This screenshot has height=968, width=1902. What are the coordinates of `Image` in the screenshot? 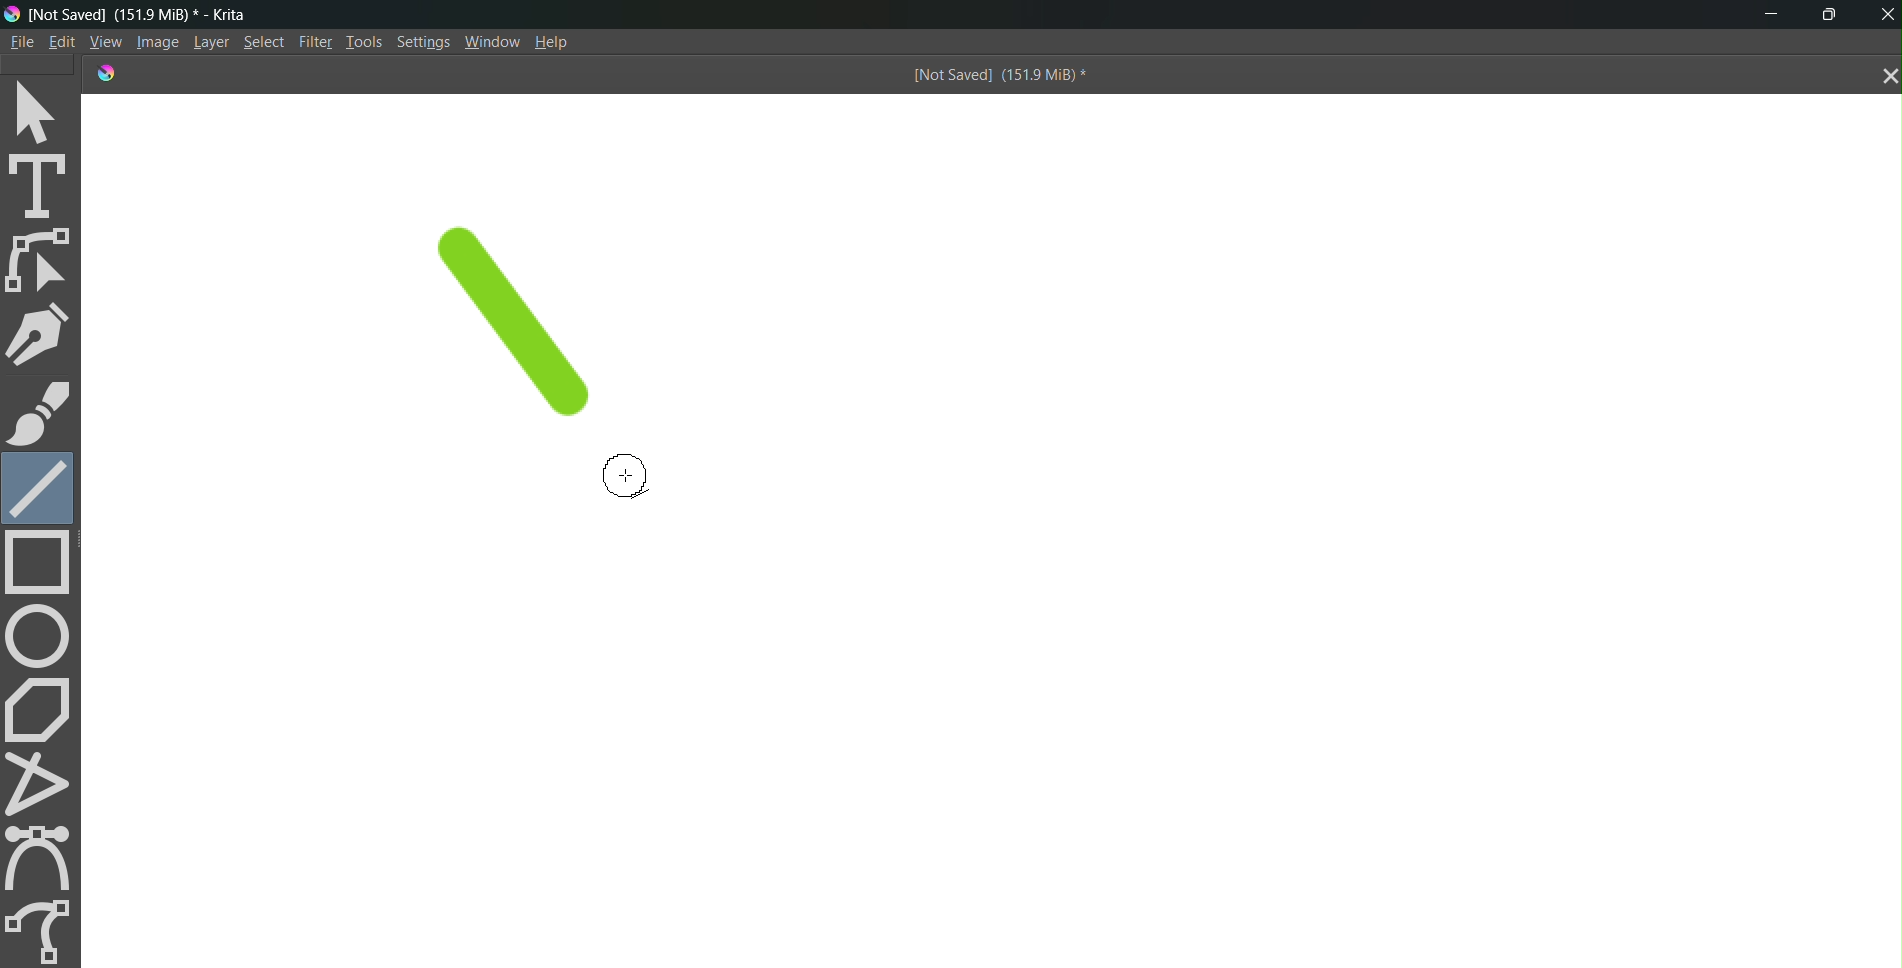 It's located at (154, 43).